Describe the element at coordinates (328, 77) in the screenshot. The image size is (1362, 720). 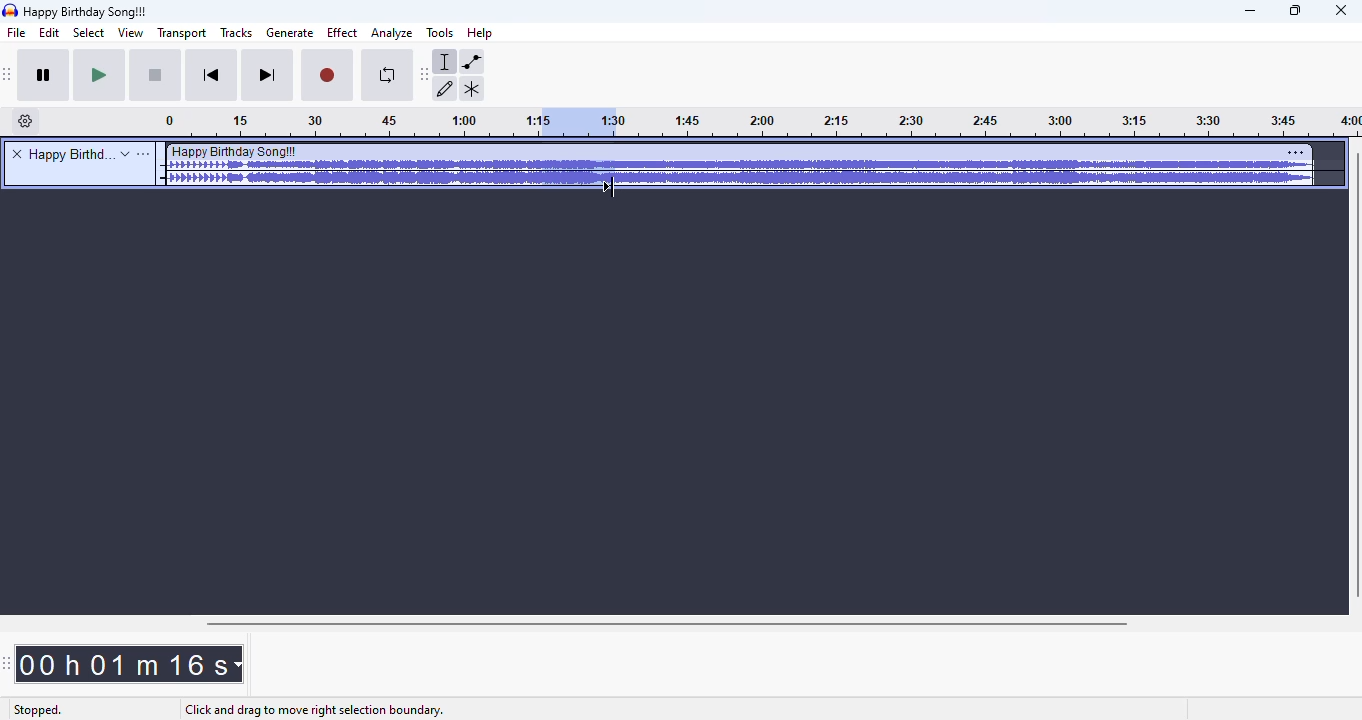
I see `record` at that location.